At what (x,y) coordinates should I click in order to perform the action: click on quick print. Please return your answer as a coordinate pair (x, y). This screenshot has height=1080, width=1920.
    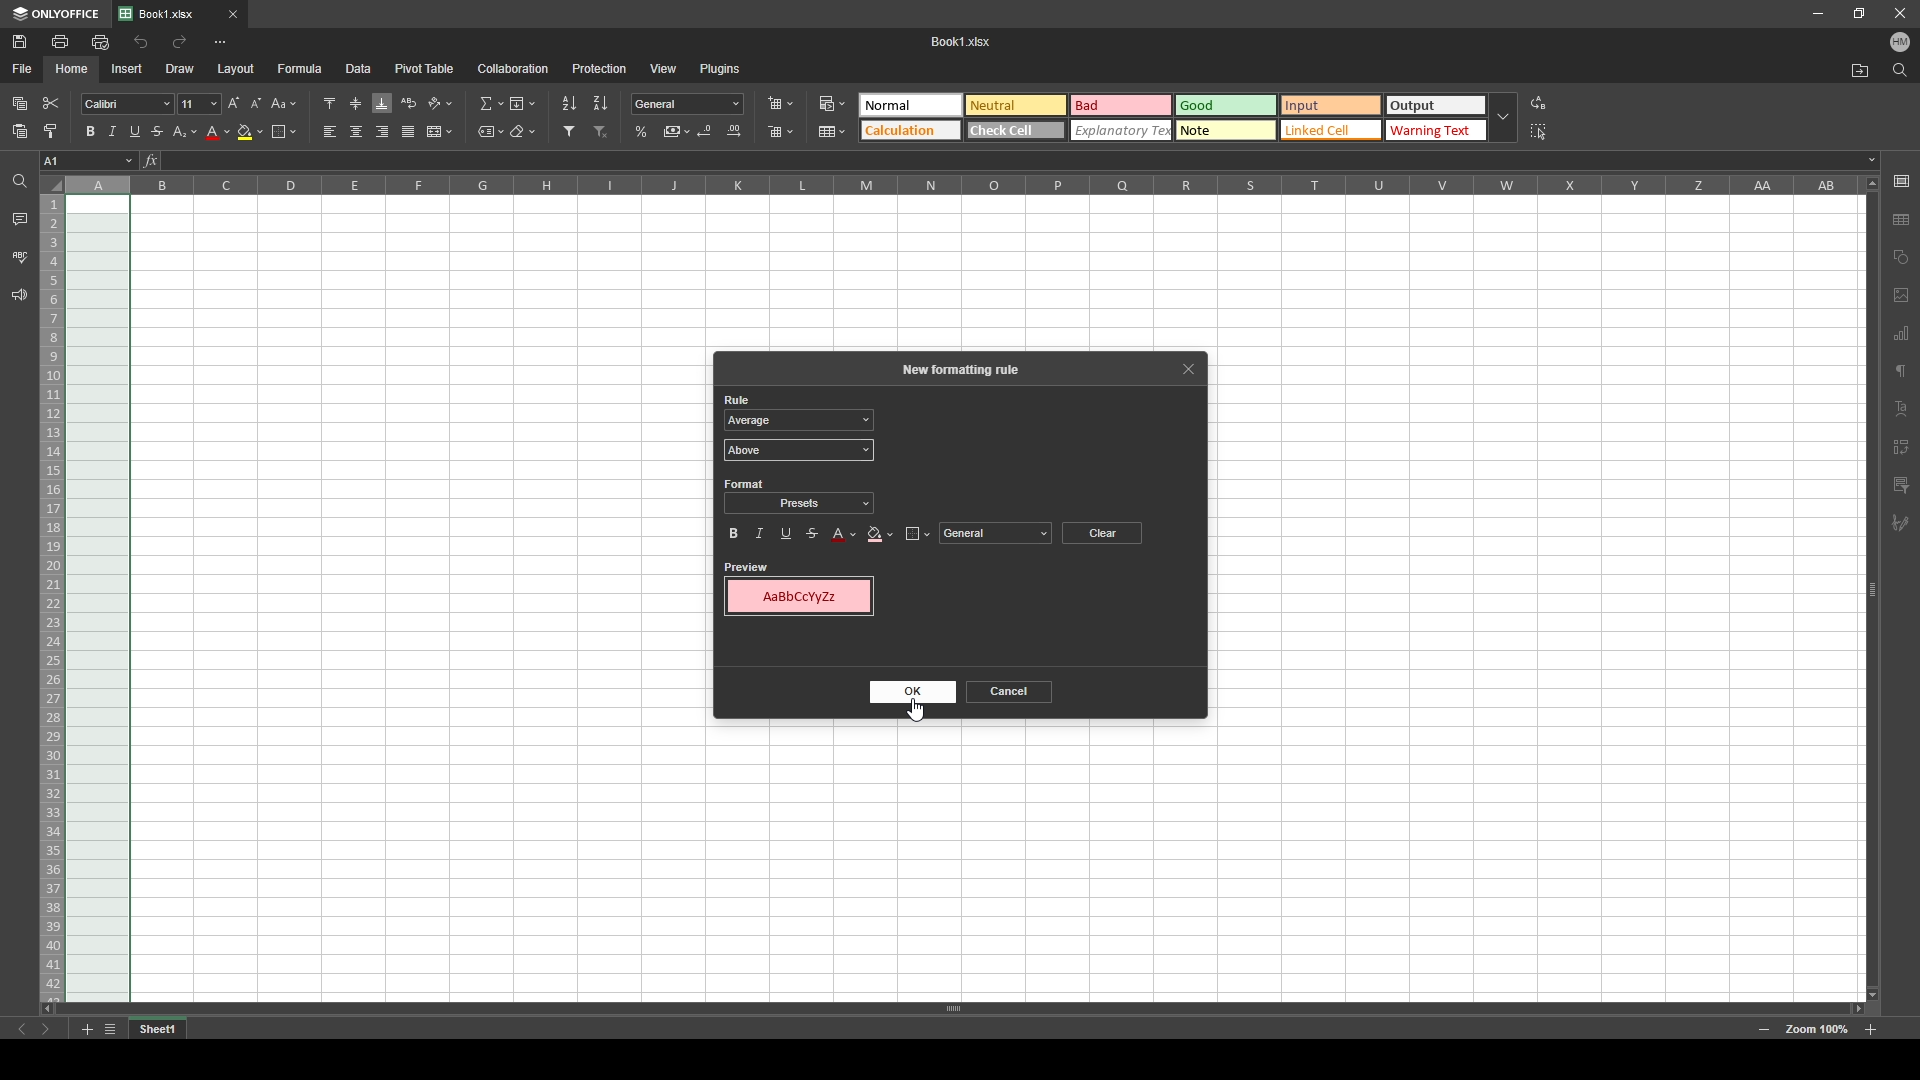
    Looking at the image, I should click on (99, 41).